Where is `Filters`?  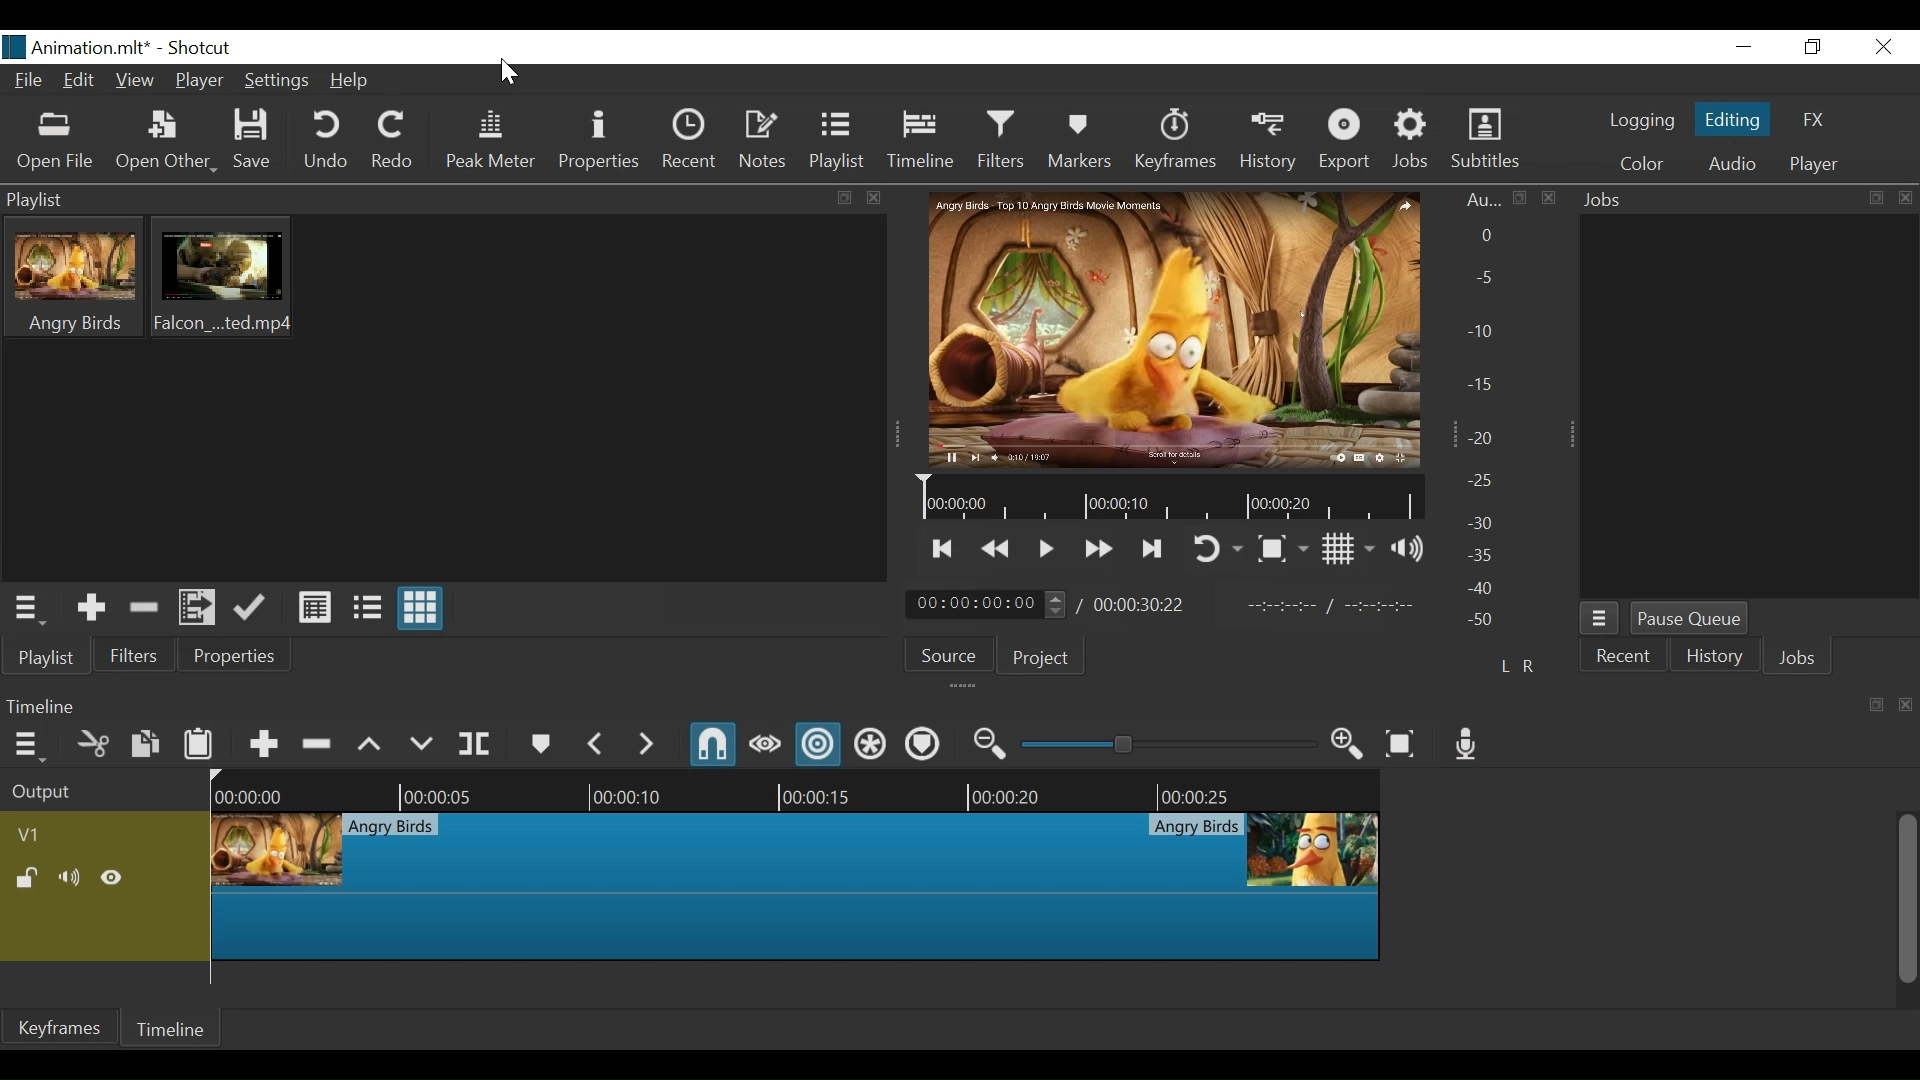 Filters is located at coordinates (137, 654).